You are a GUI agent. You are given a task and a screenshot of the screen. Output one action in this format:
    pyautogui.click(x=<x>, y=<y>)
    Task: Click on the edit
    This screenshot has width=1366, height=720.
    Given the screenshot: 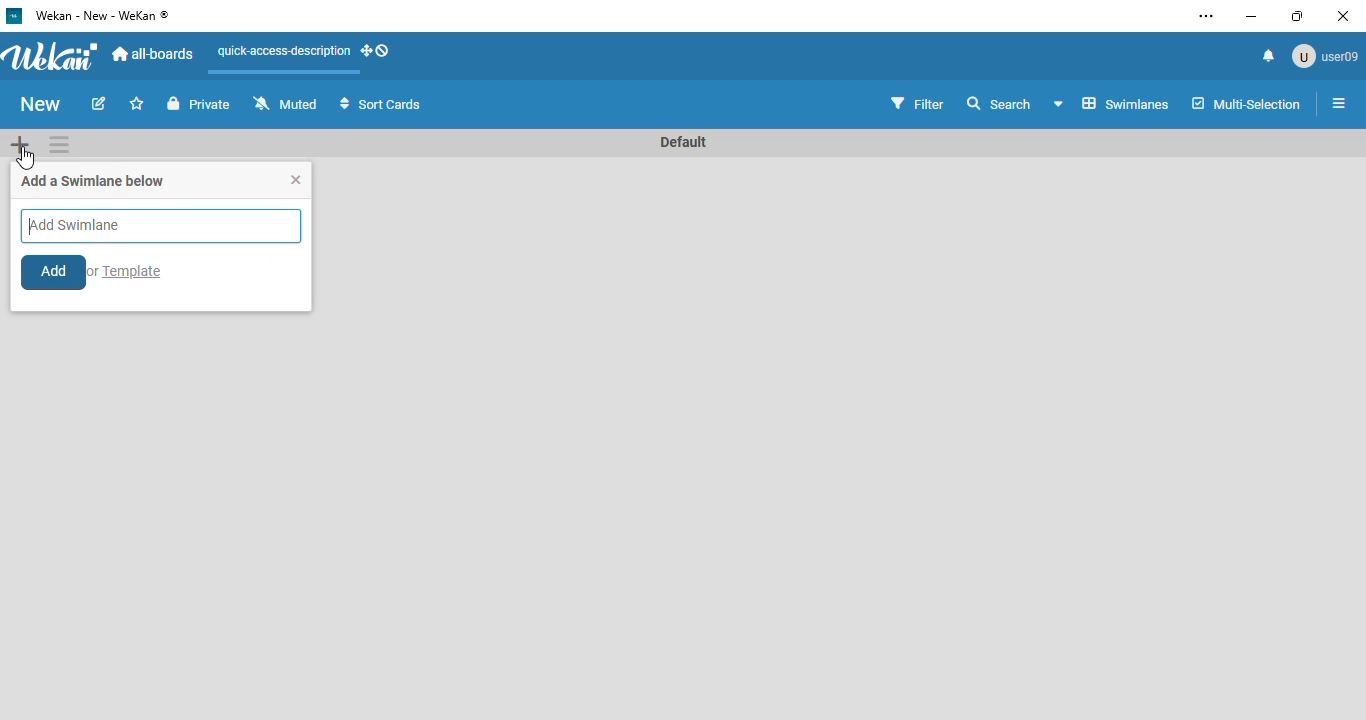 What is the action you would take?
    pyautogui.click(x=99, y=103)
    